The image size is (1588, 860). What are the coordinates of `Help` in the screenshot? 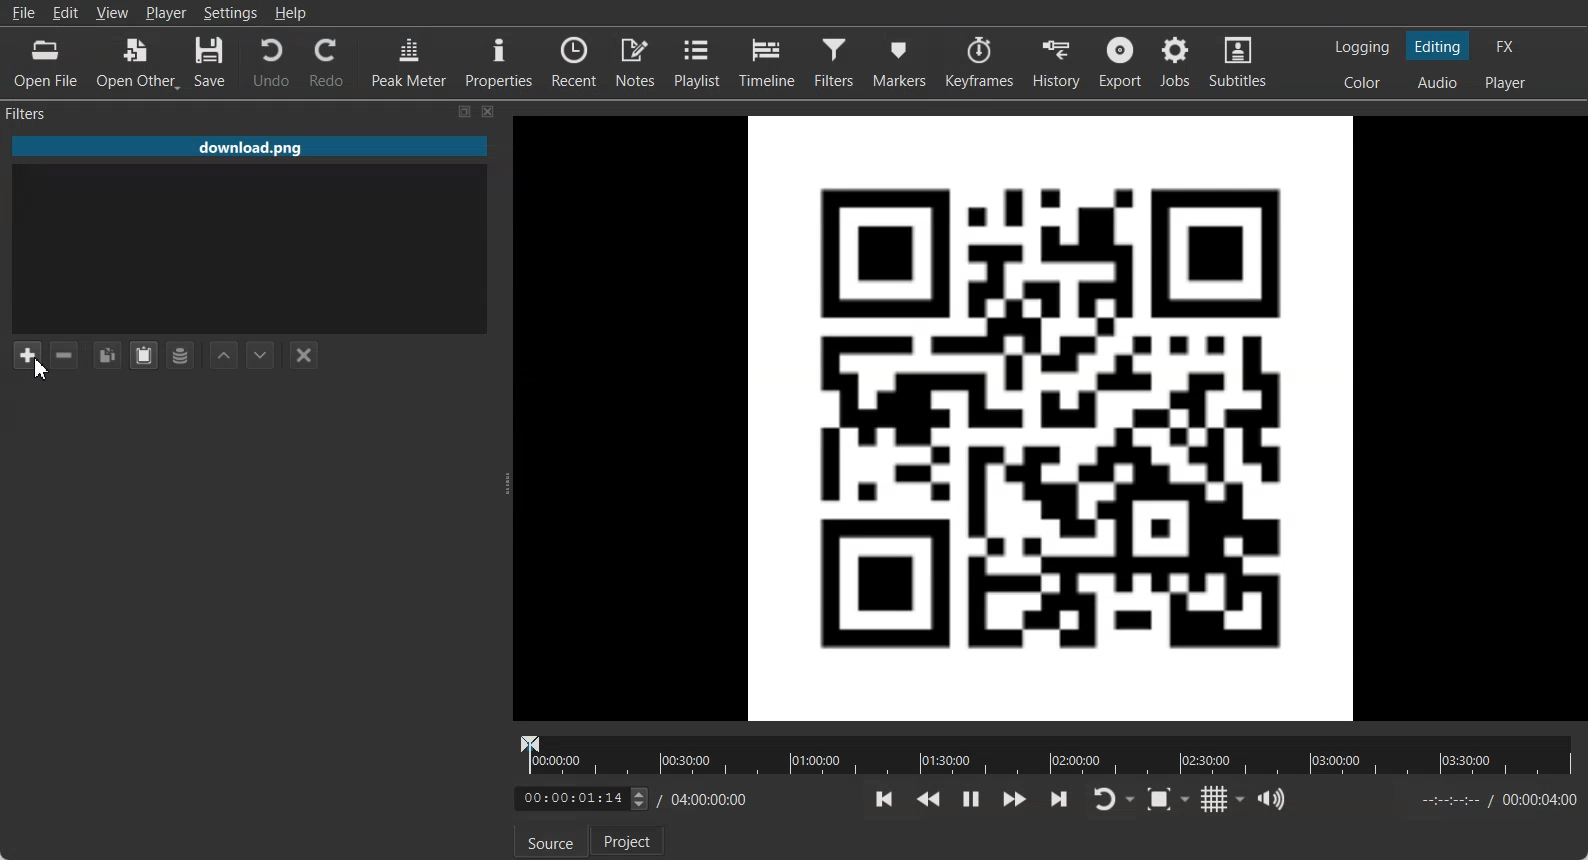 It's located at (291, 13).